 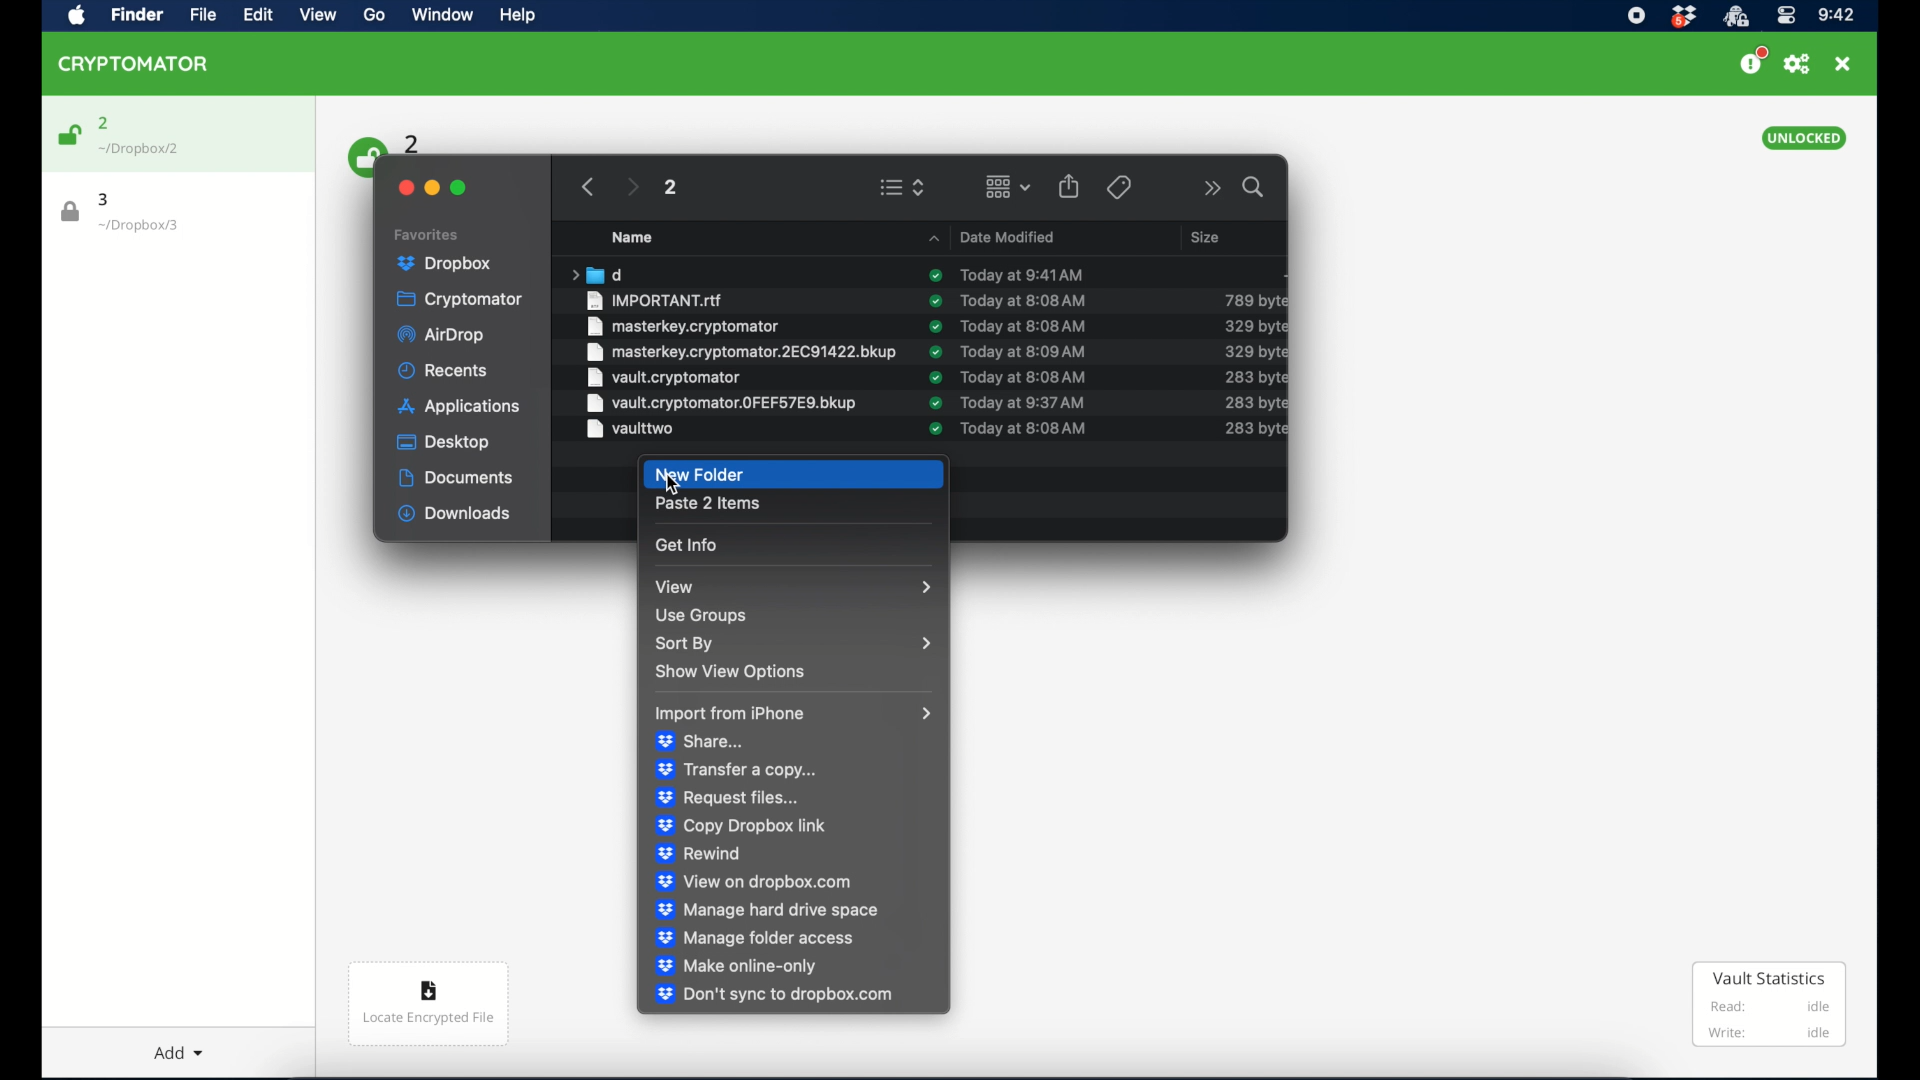 I want to click on finder, so click(x=134, y=14).